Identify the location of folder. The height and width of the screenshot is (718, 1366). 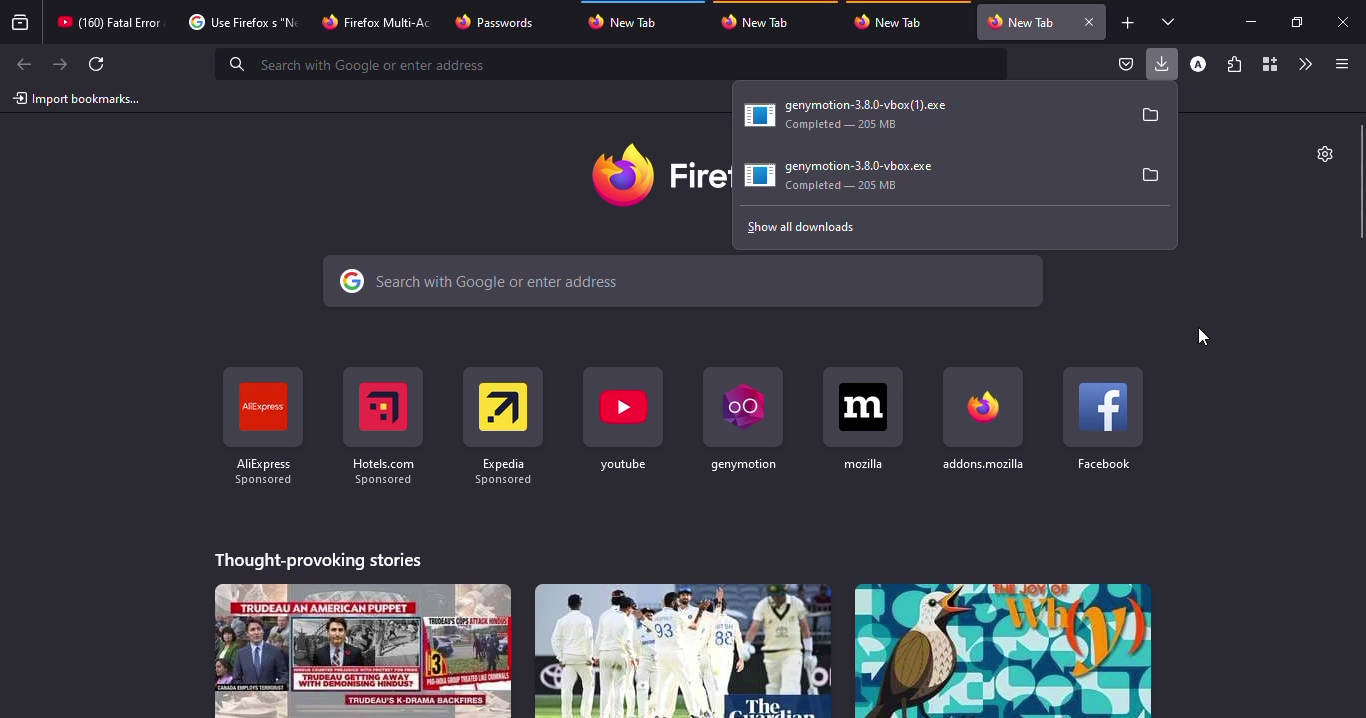
(1151, 115).